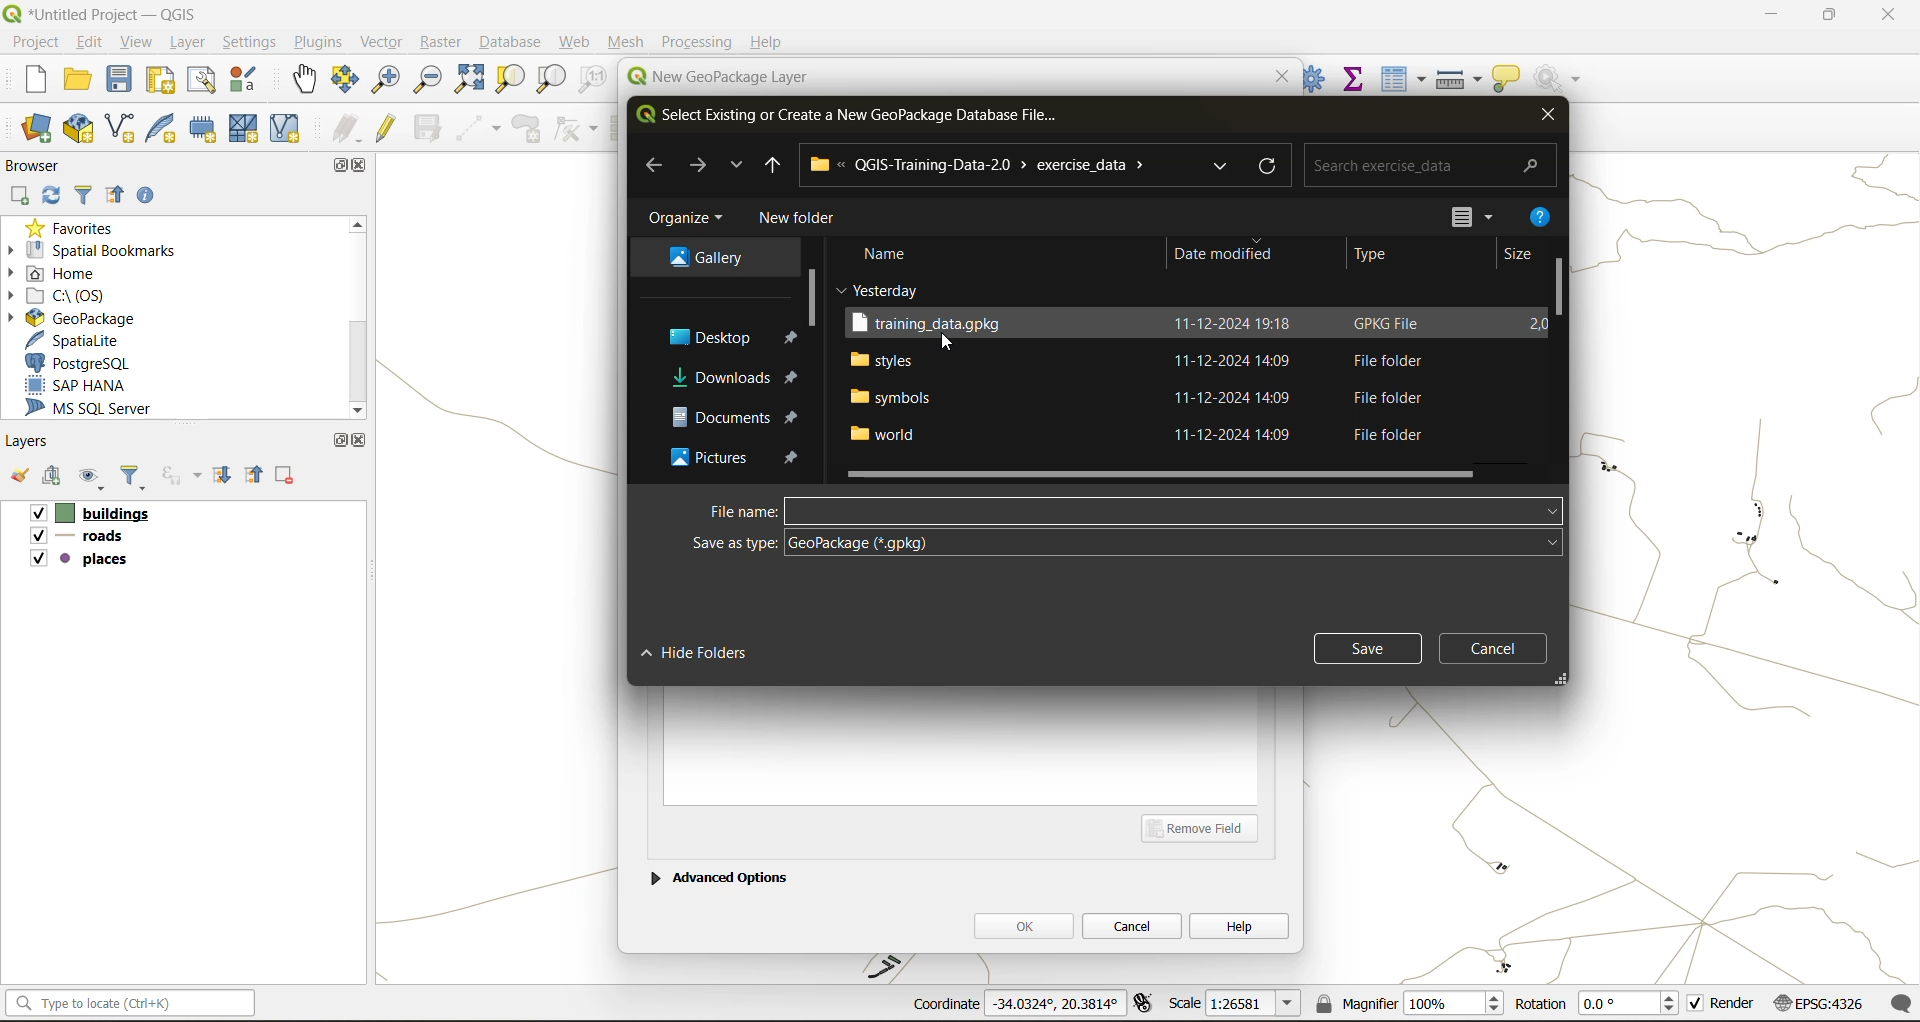  What do you see at coordinates (1765, 18) in the screenshot?
I see `minimize` at bounding box center [1765, 18].